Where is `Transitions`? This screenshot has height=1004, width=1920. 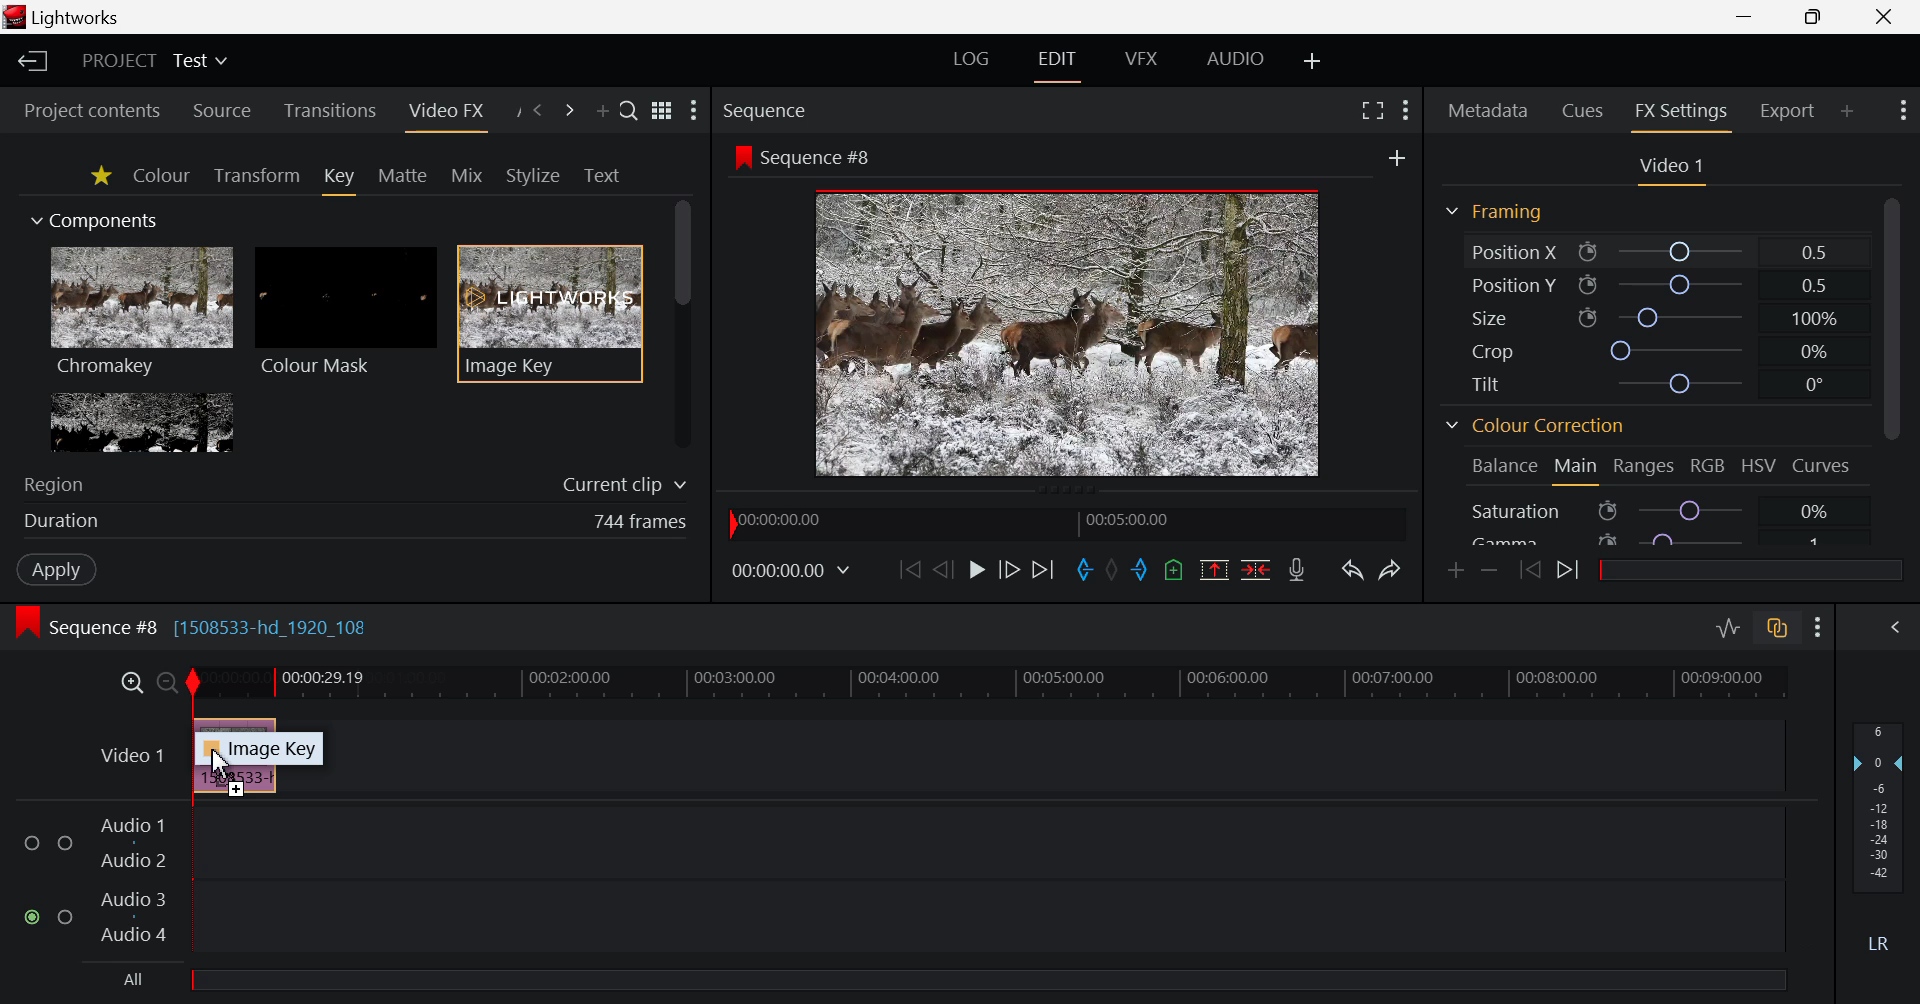 Transitions is located at coordinates (334, 108).